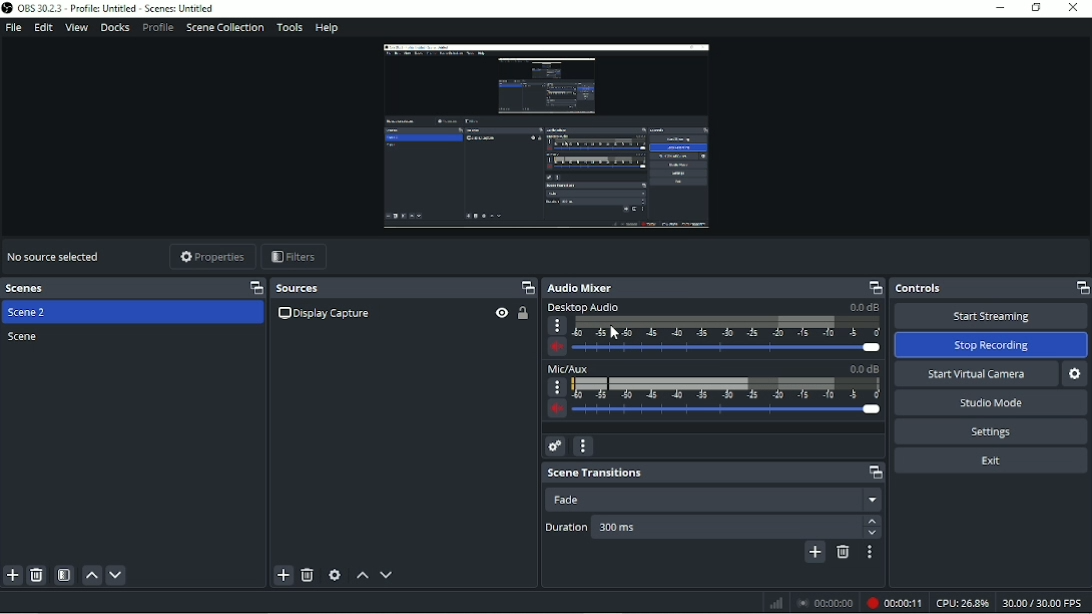 The height and width of the screenshot is (614, 1092). I want to click on Stop Recording, so click(992, 345).